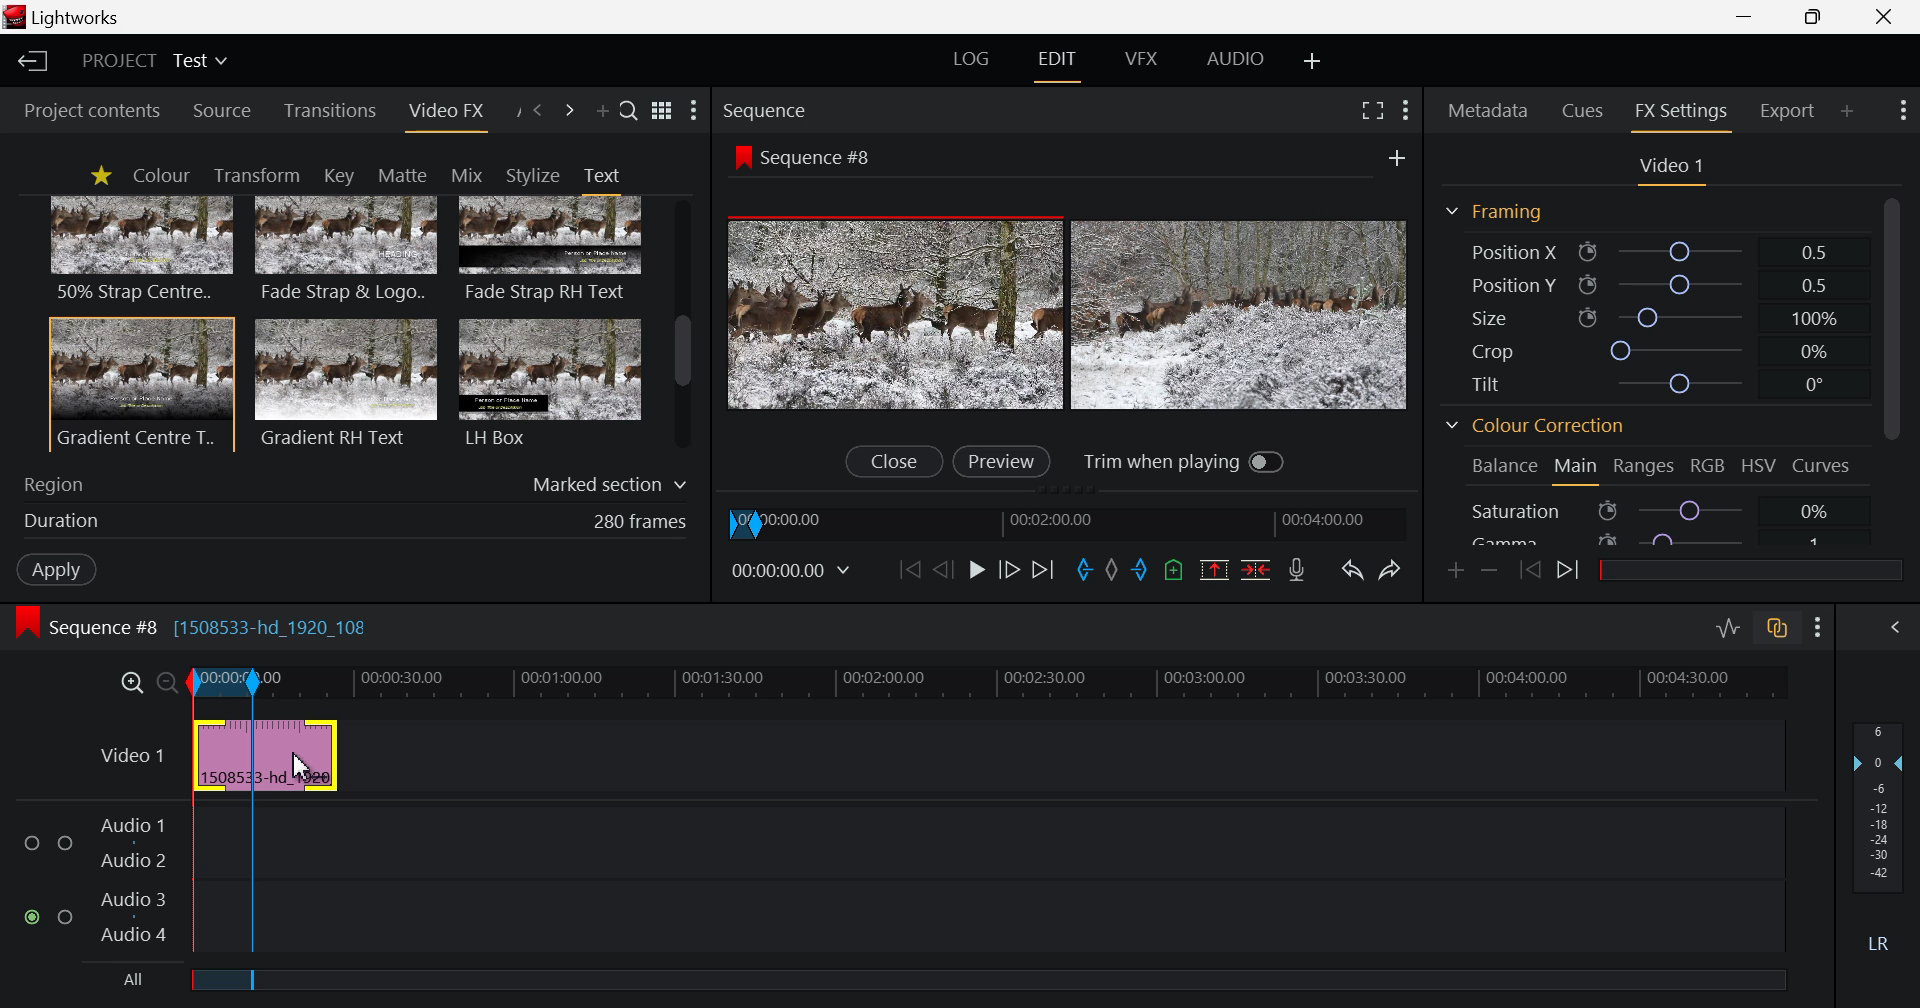  What do you see at coordinates (1352, 570) in the screenshot?
I see `Undo` at bounding box center [1352, 570].